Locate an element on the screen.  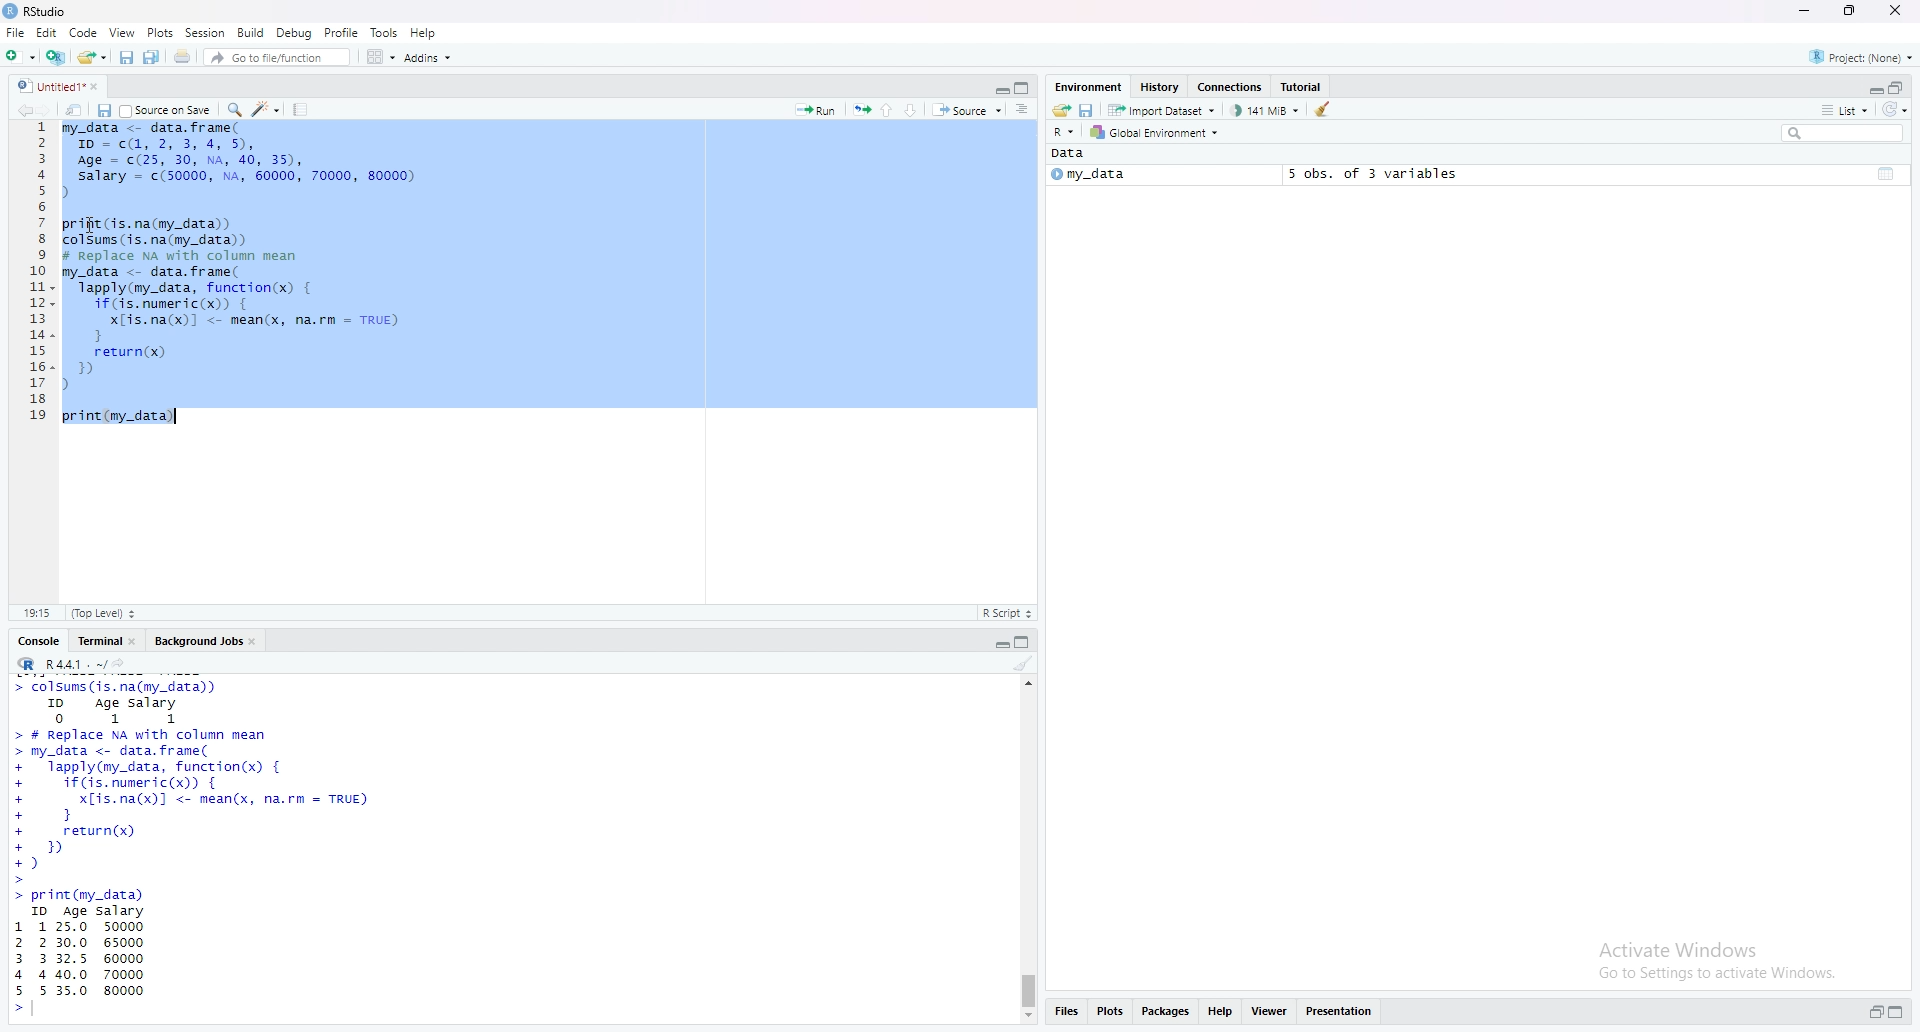
list is located at coordinates (1844, 110).